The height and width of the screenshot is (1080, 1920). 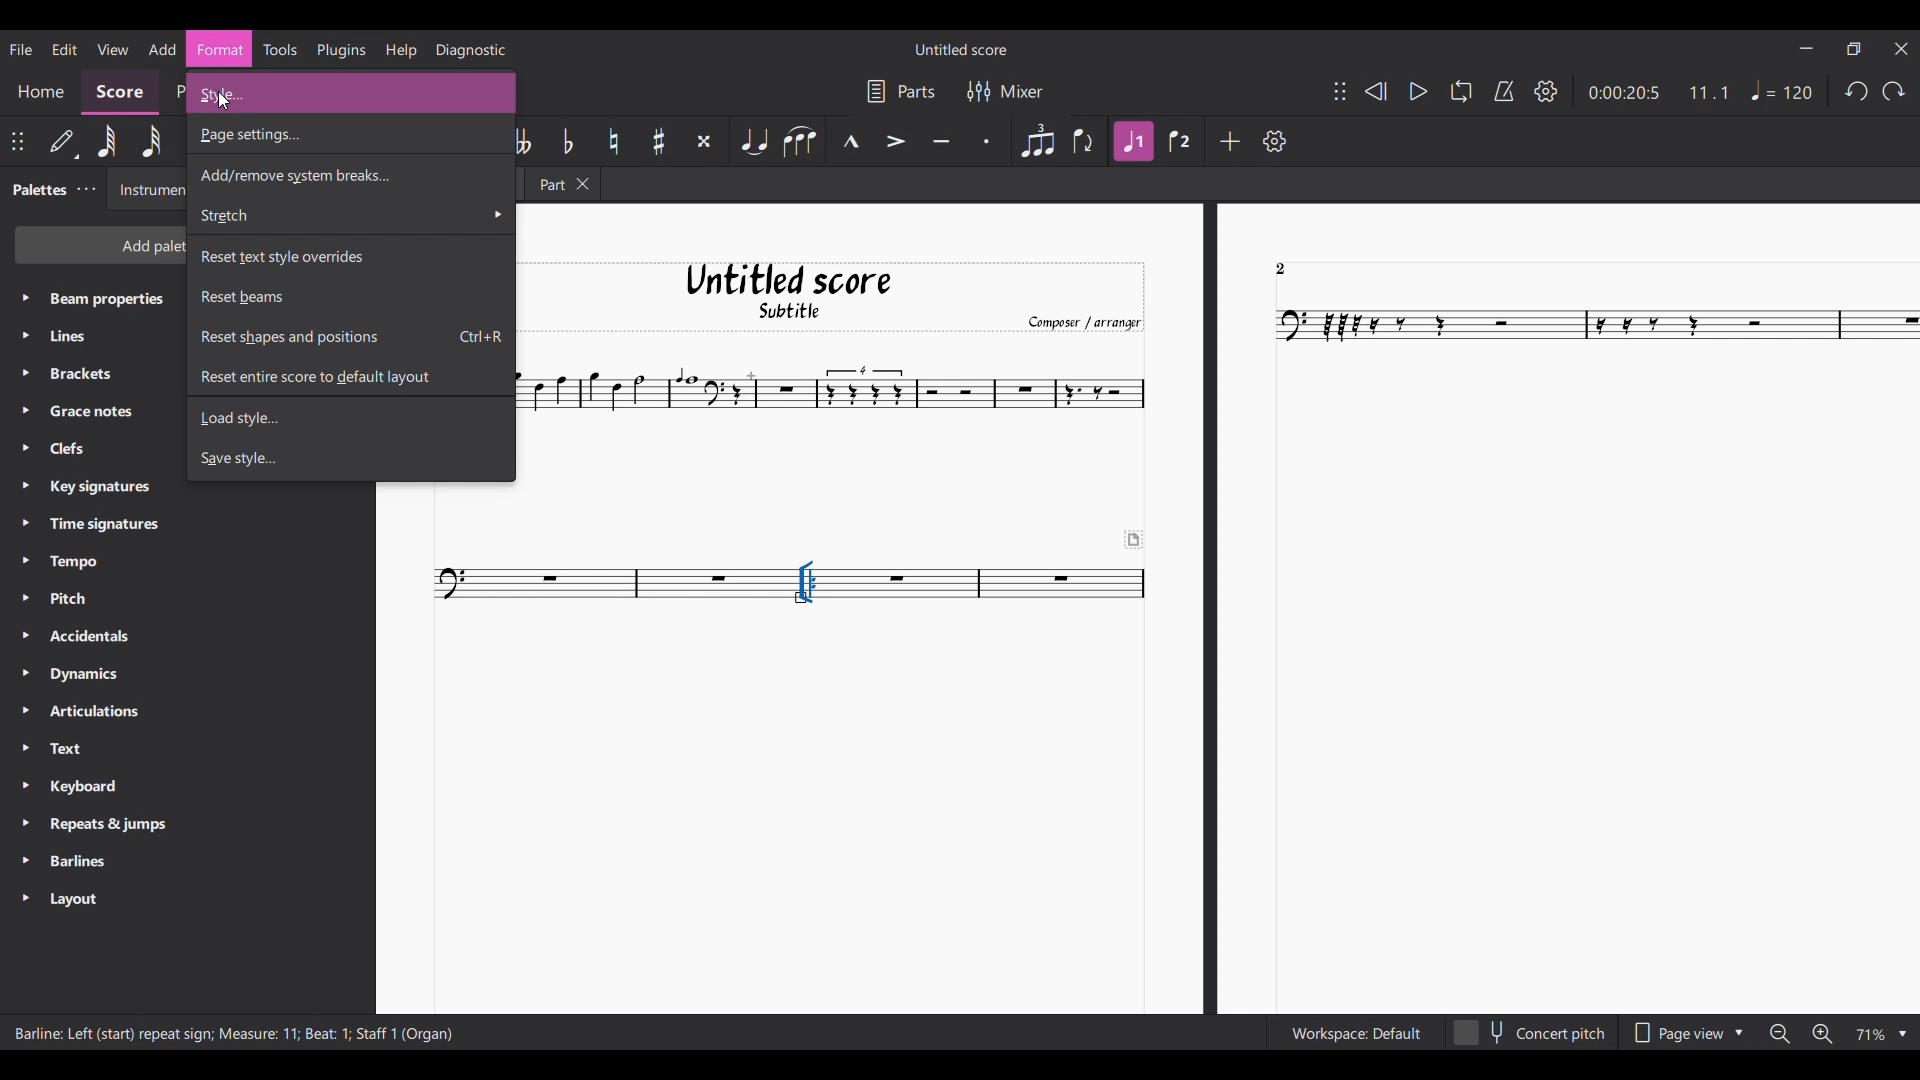 I want to click on Score title, so click(x=961, y=49).